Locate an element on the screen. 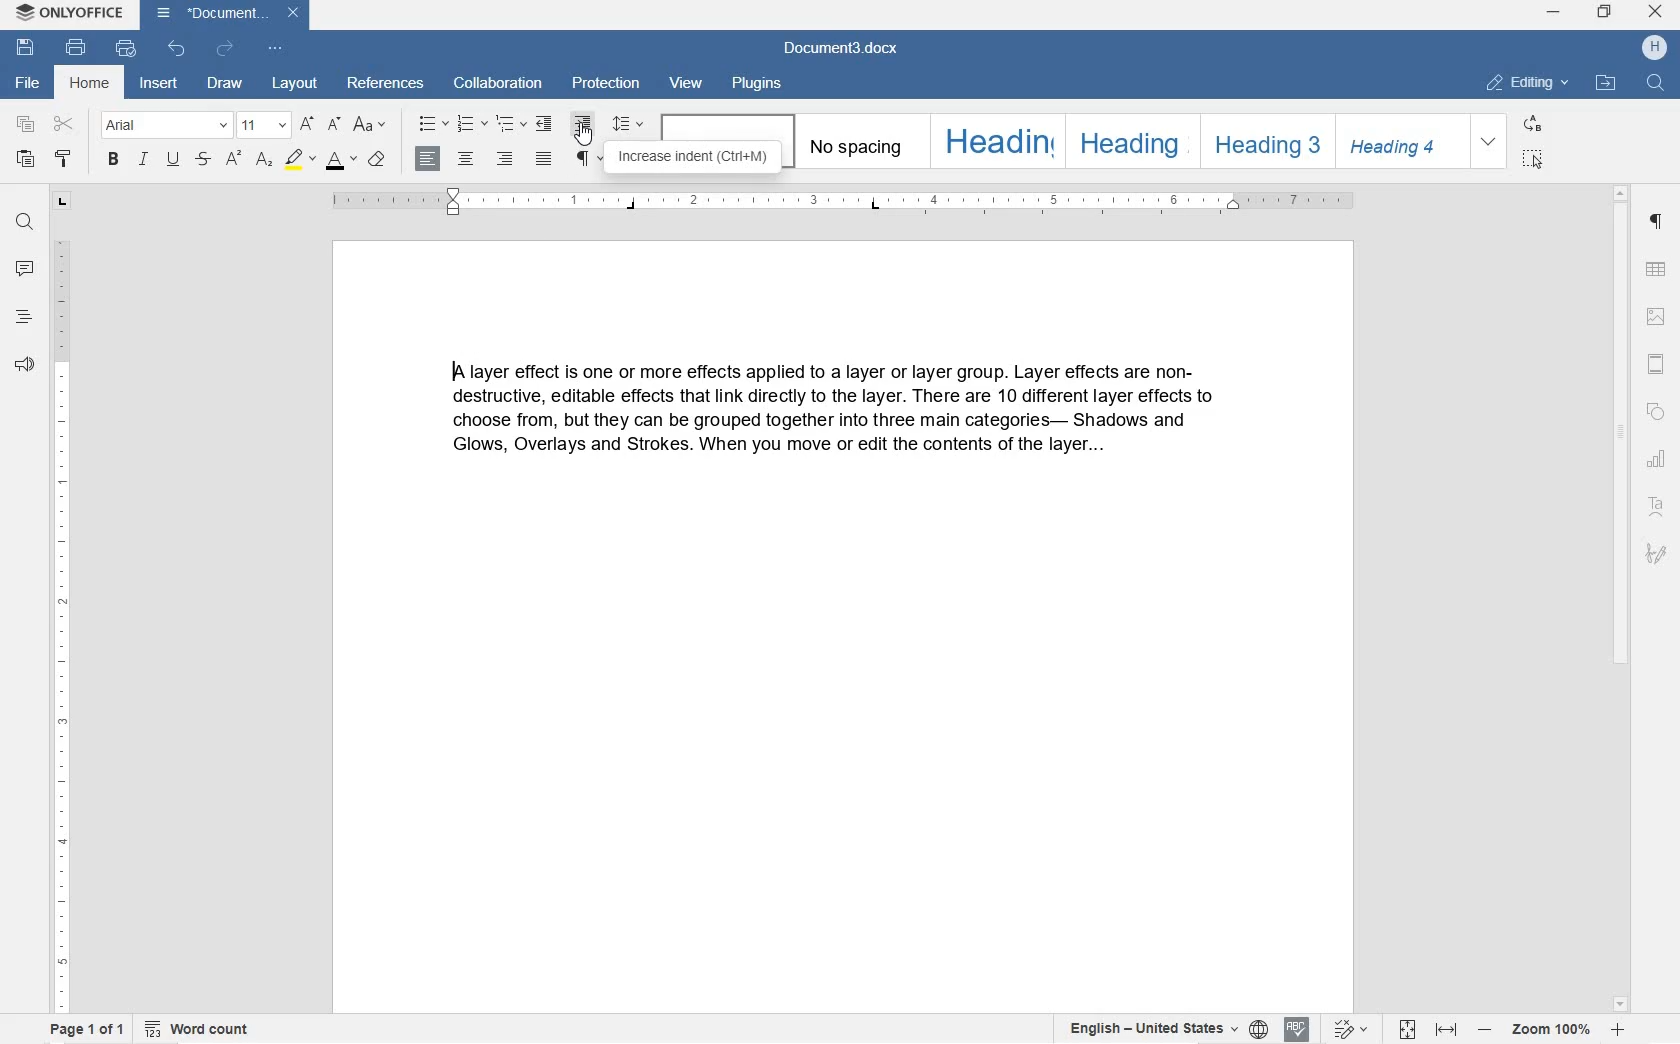 This screenshot has width=1680, height=1044. BOLD is located at coordinates (112, 161).